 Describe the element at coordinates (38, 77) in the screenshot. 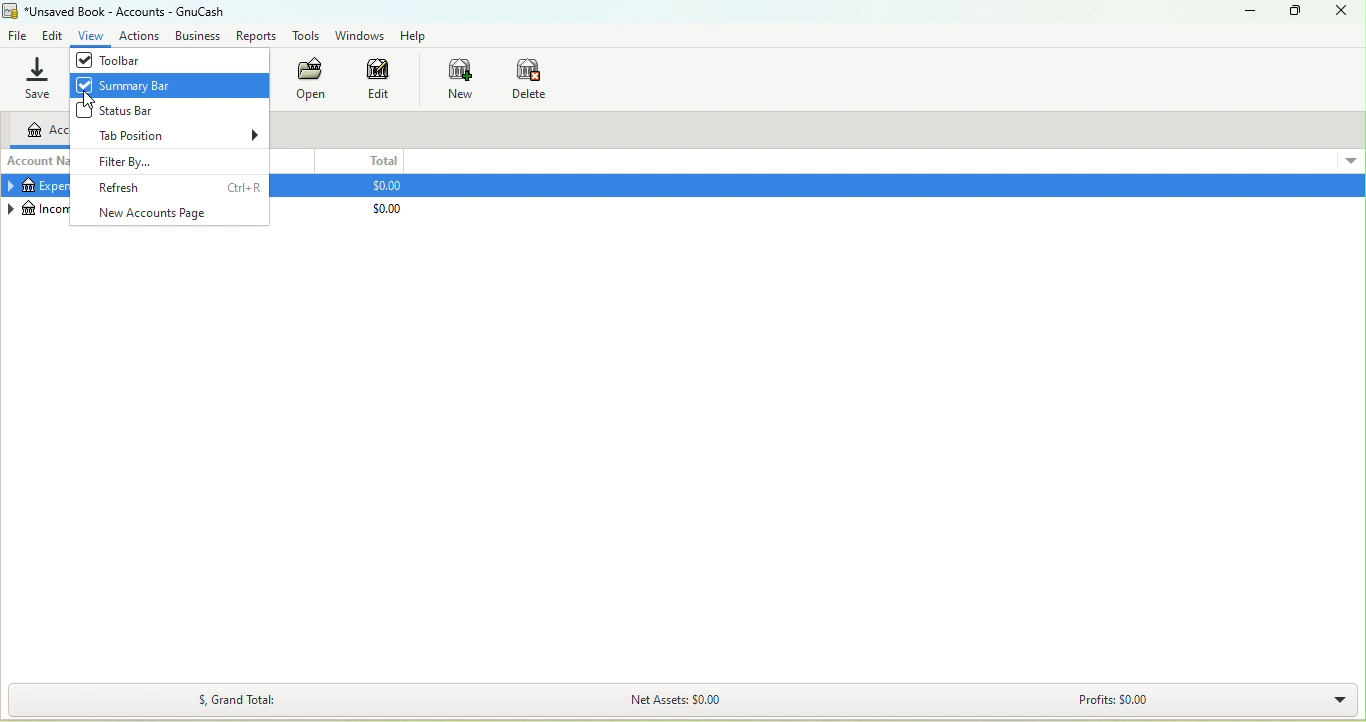

I see `Save` at that location.